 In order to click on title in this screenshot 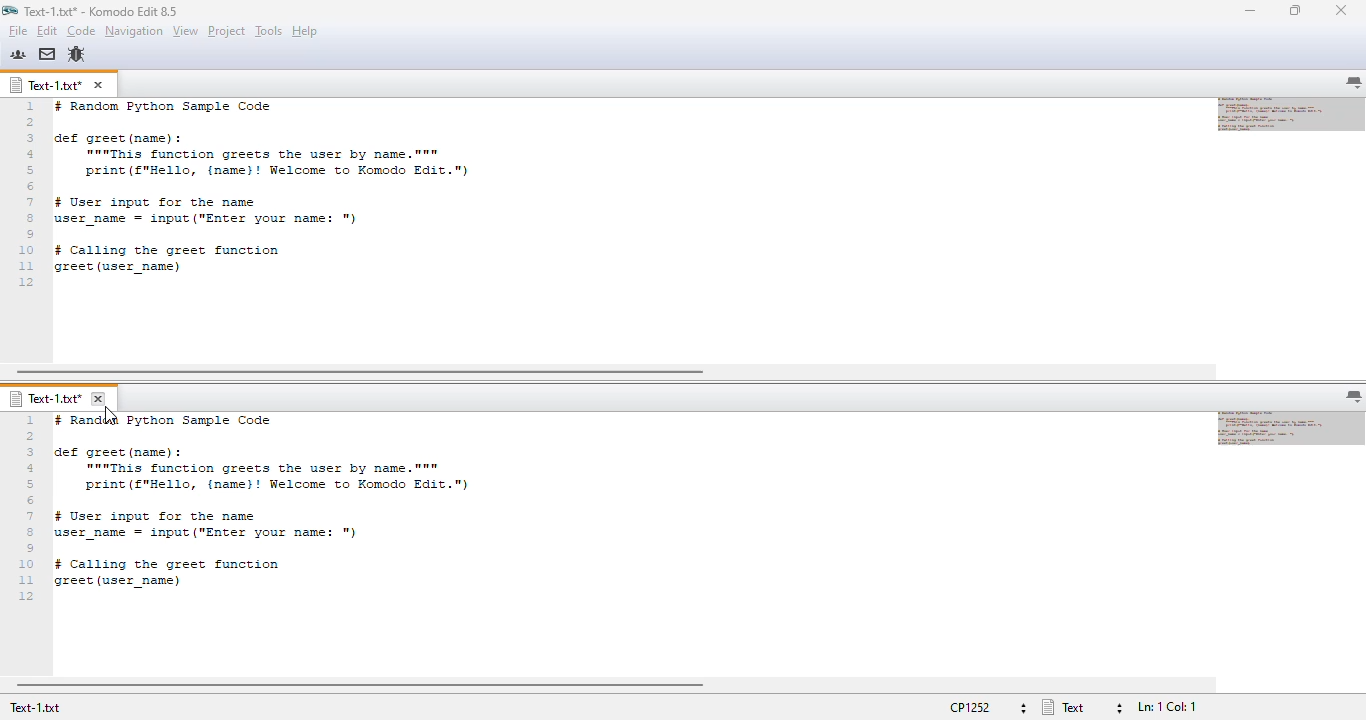, I will do `click(102, 11)`.